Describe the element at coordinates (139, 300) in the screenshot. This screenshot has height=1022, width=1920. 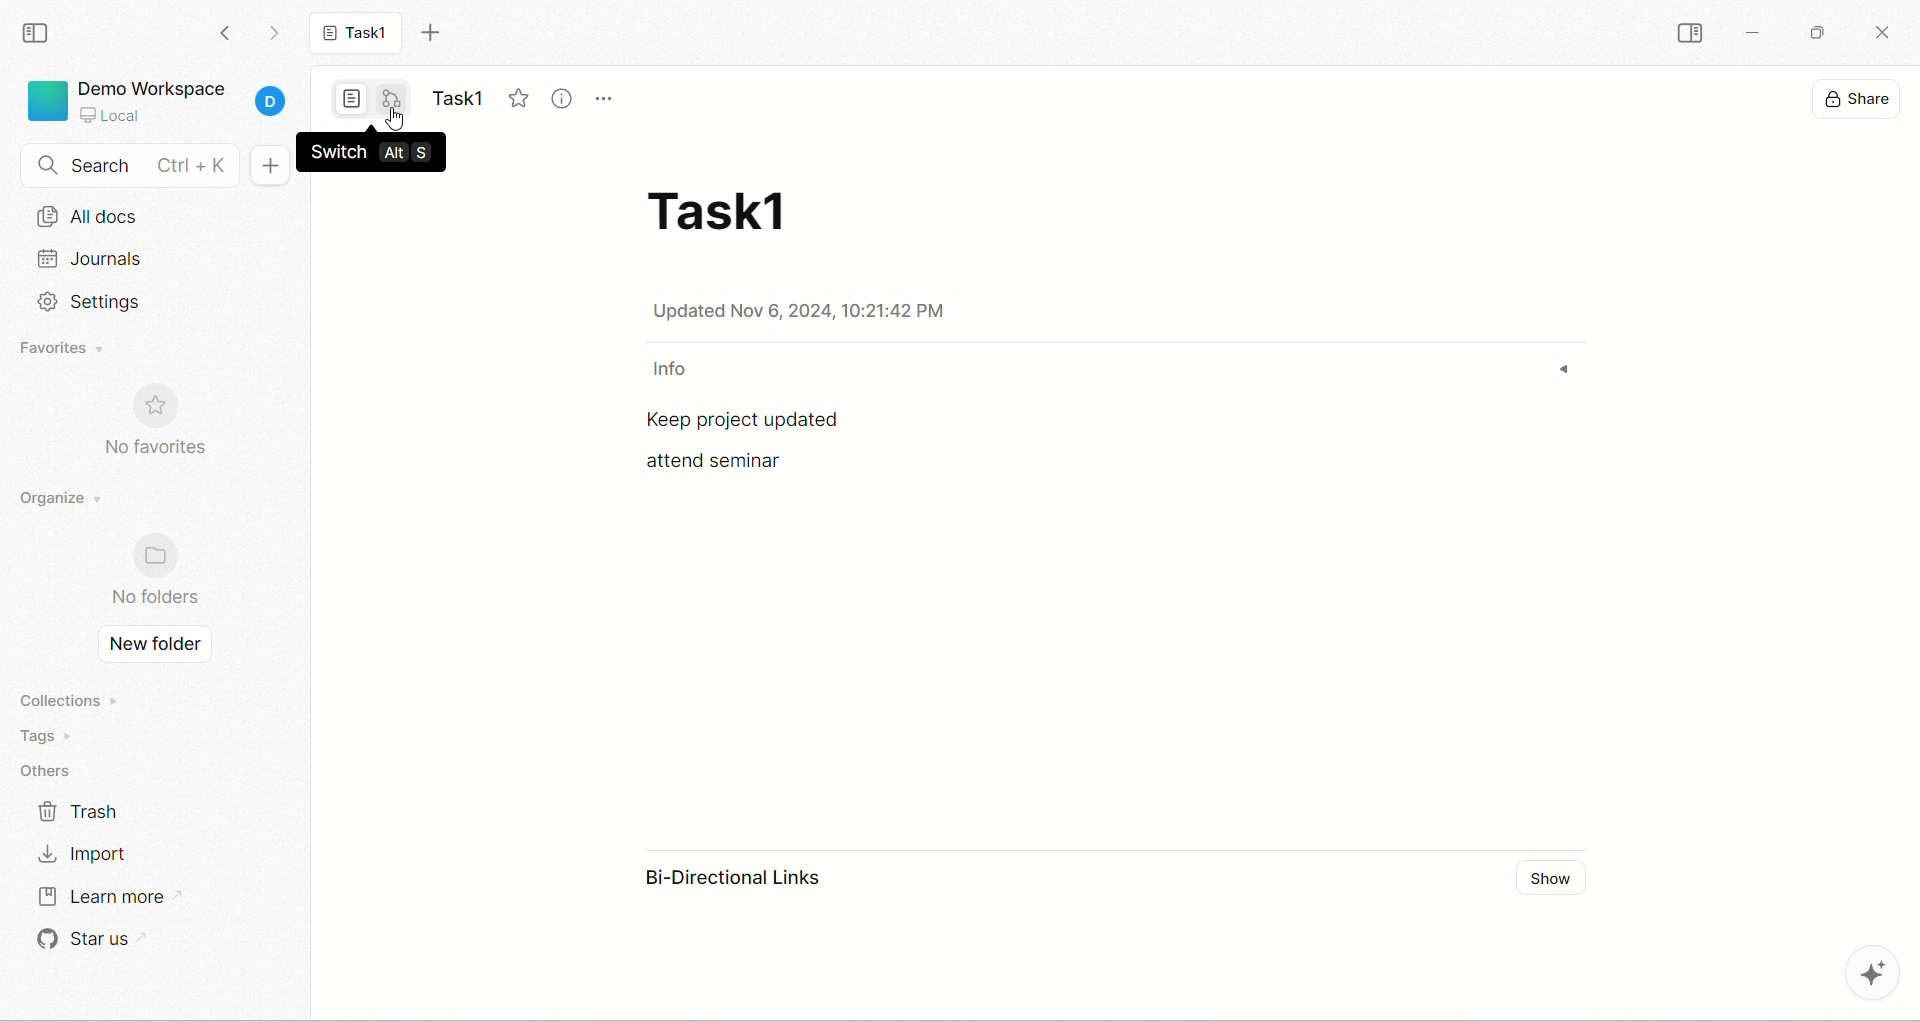
I see `settings` at that location.